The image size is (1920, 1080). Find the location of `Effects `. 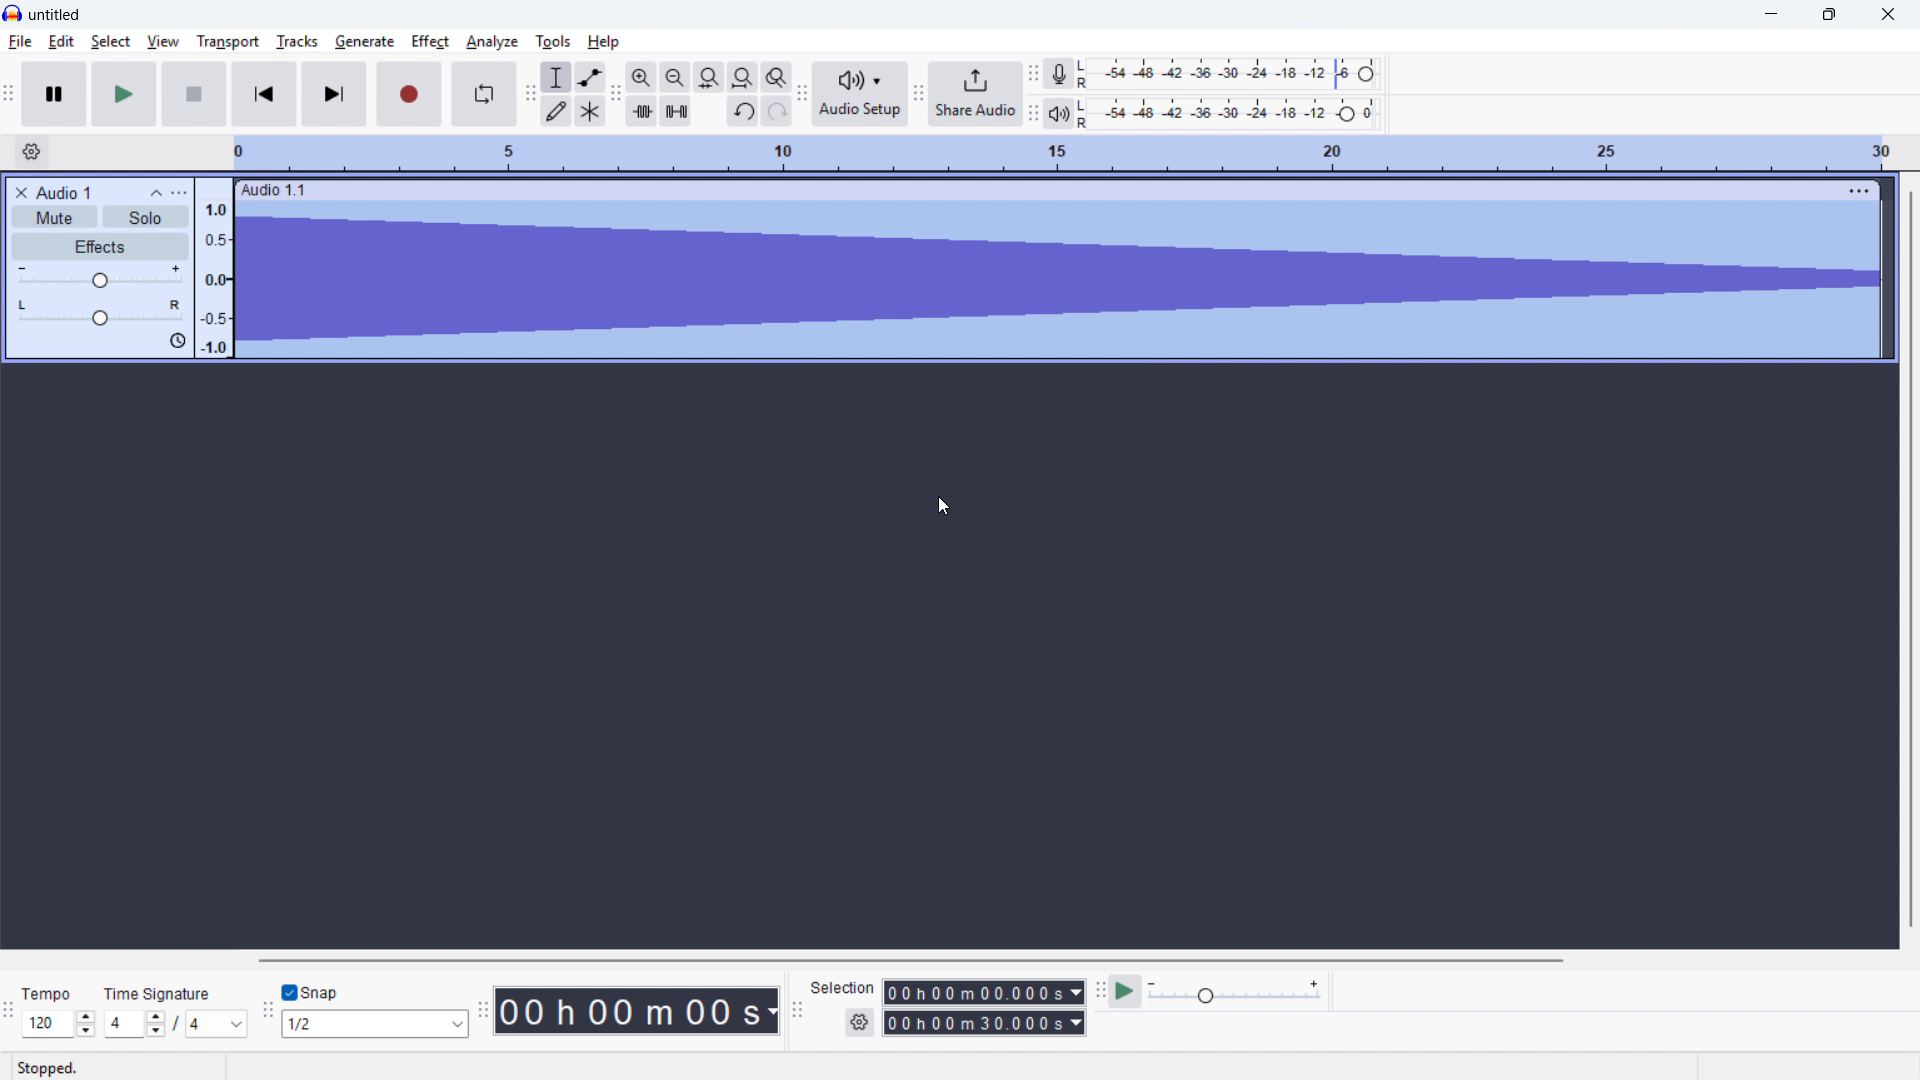

Effects  is located at coordinates (100, 247).